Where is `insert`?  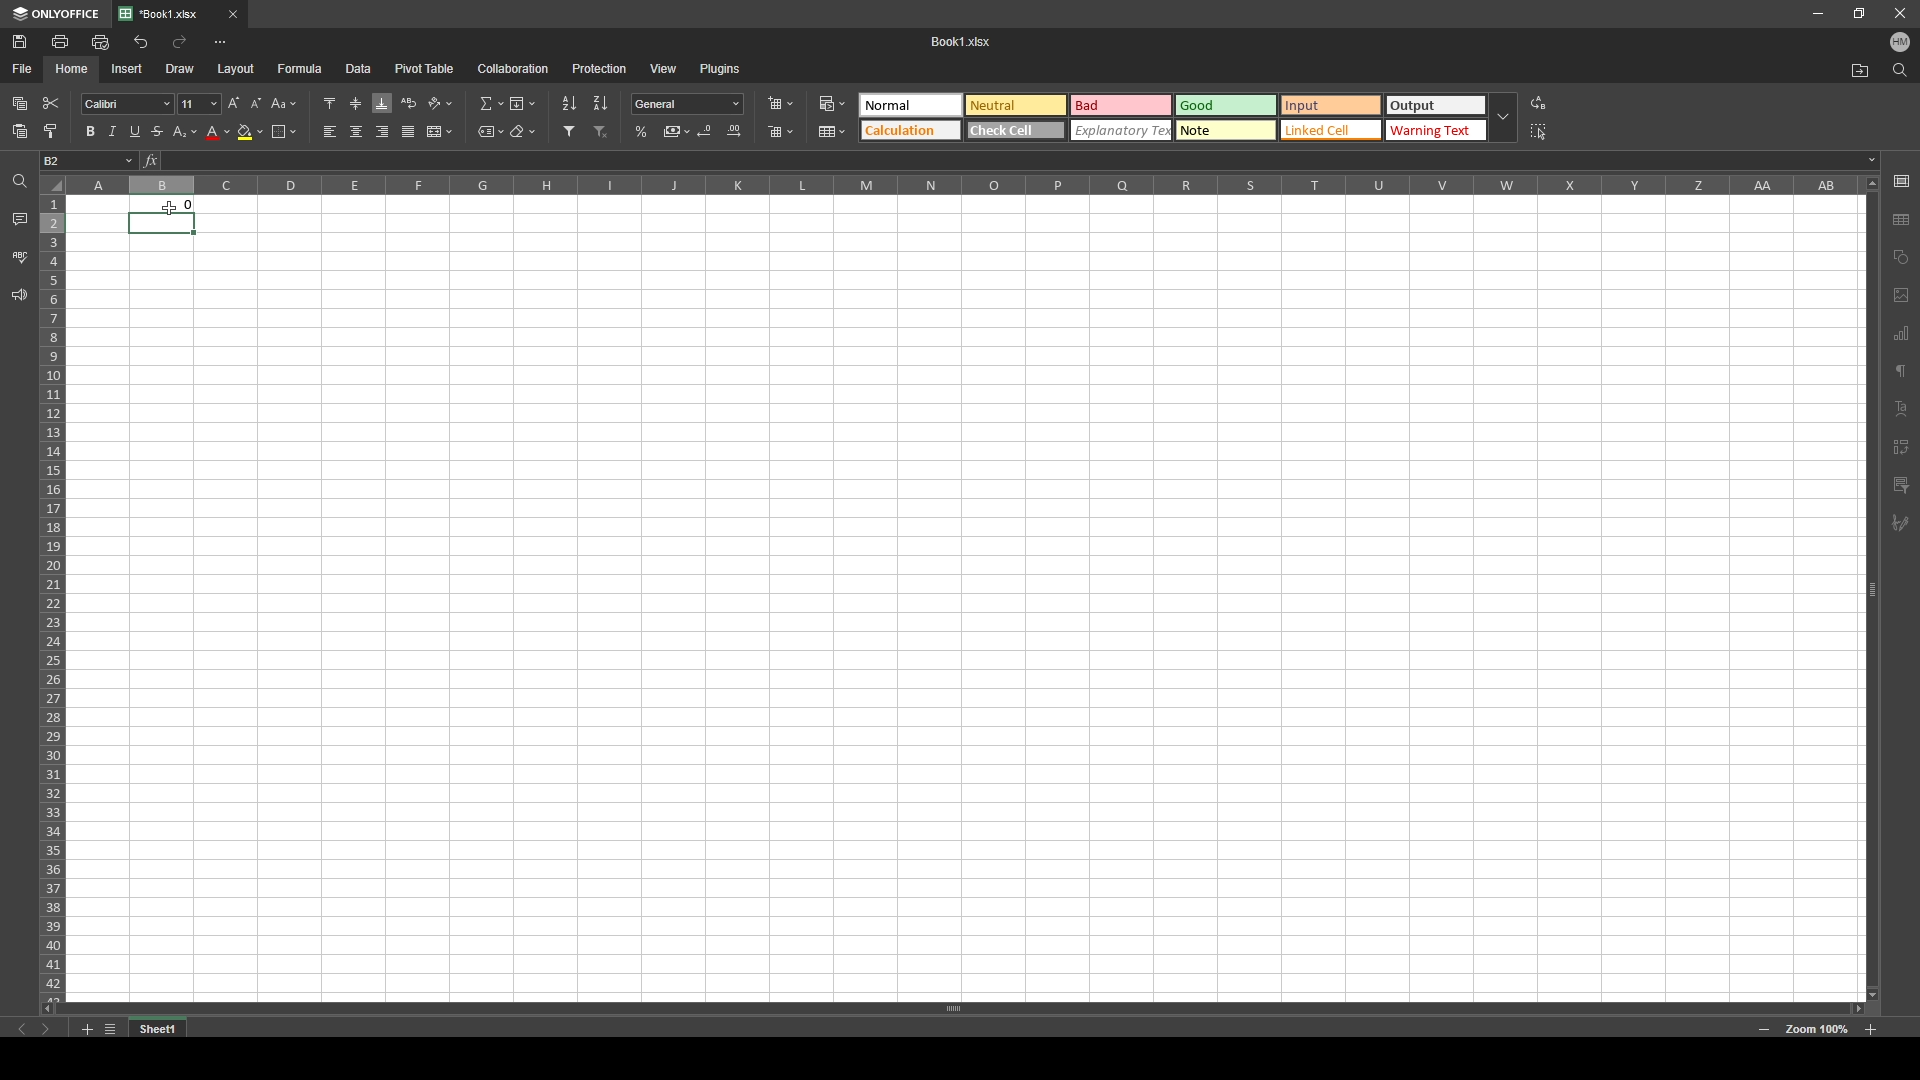 insert is located at coordinates (128, 68).